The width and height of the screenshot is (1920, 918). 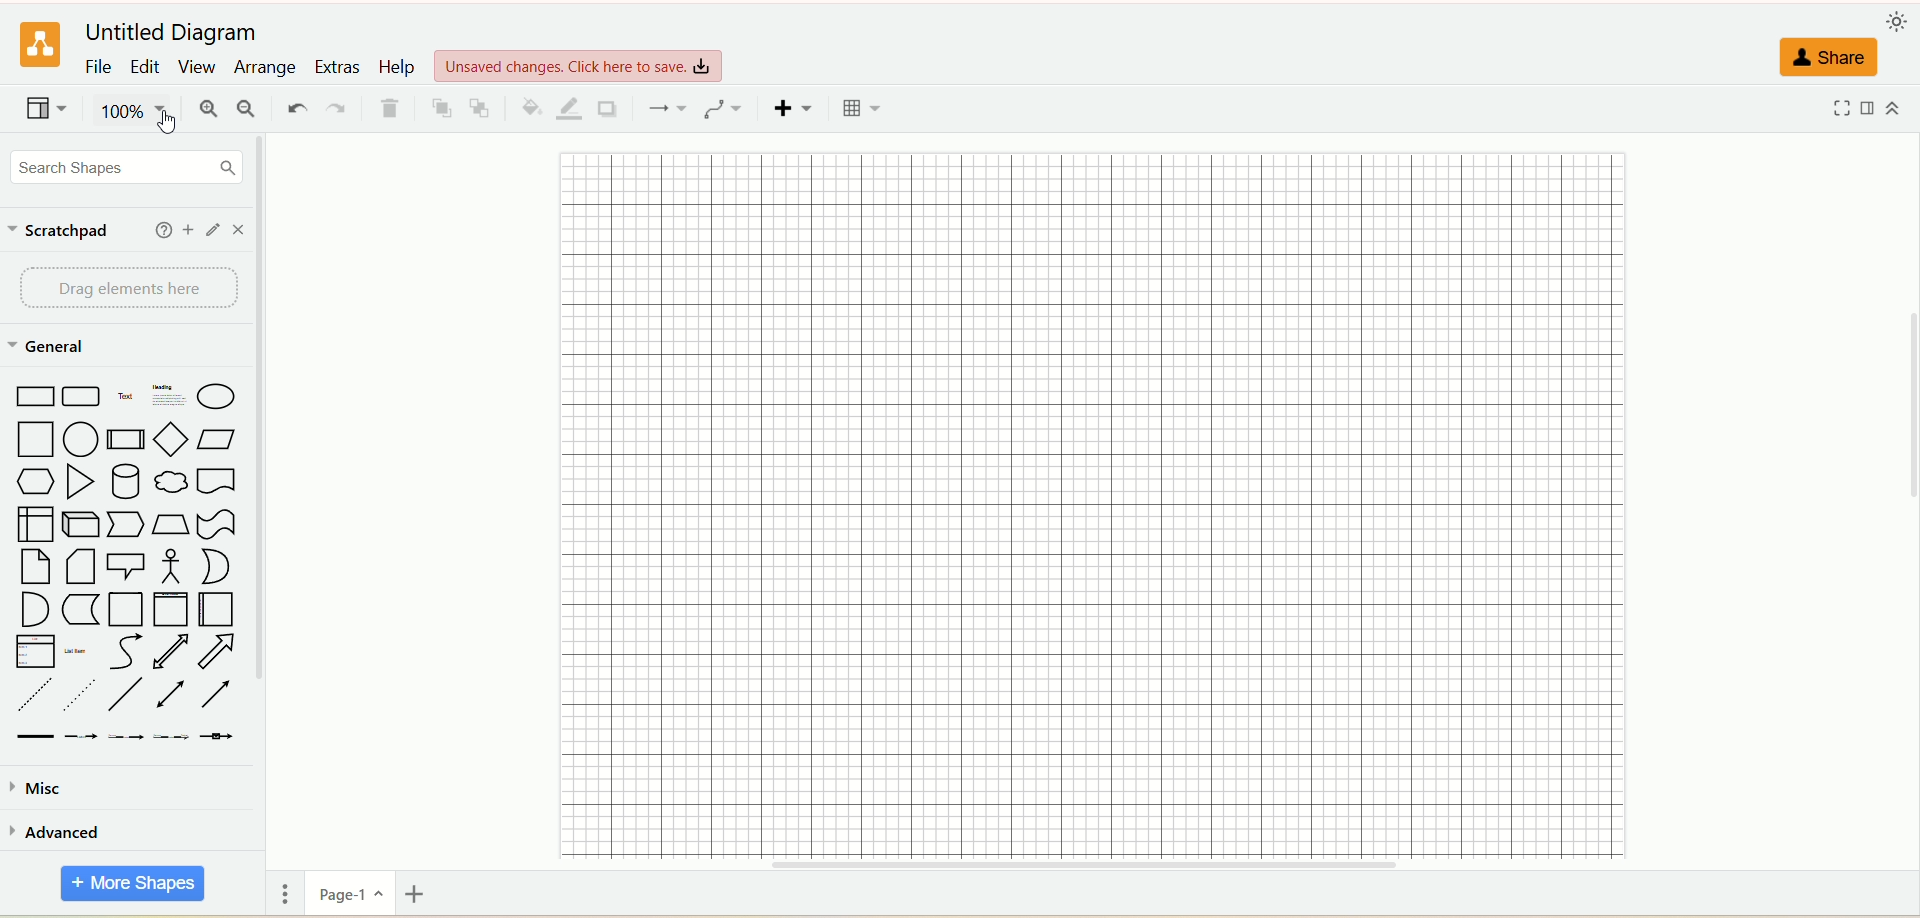 What do you see at coordinates (99, 68) in the screenshot?
I see `file` at bounding box center [99, 68].